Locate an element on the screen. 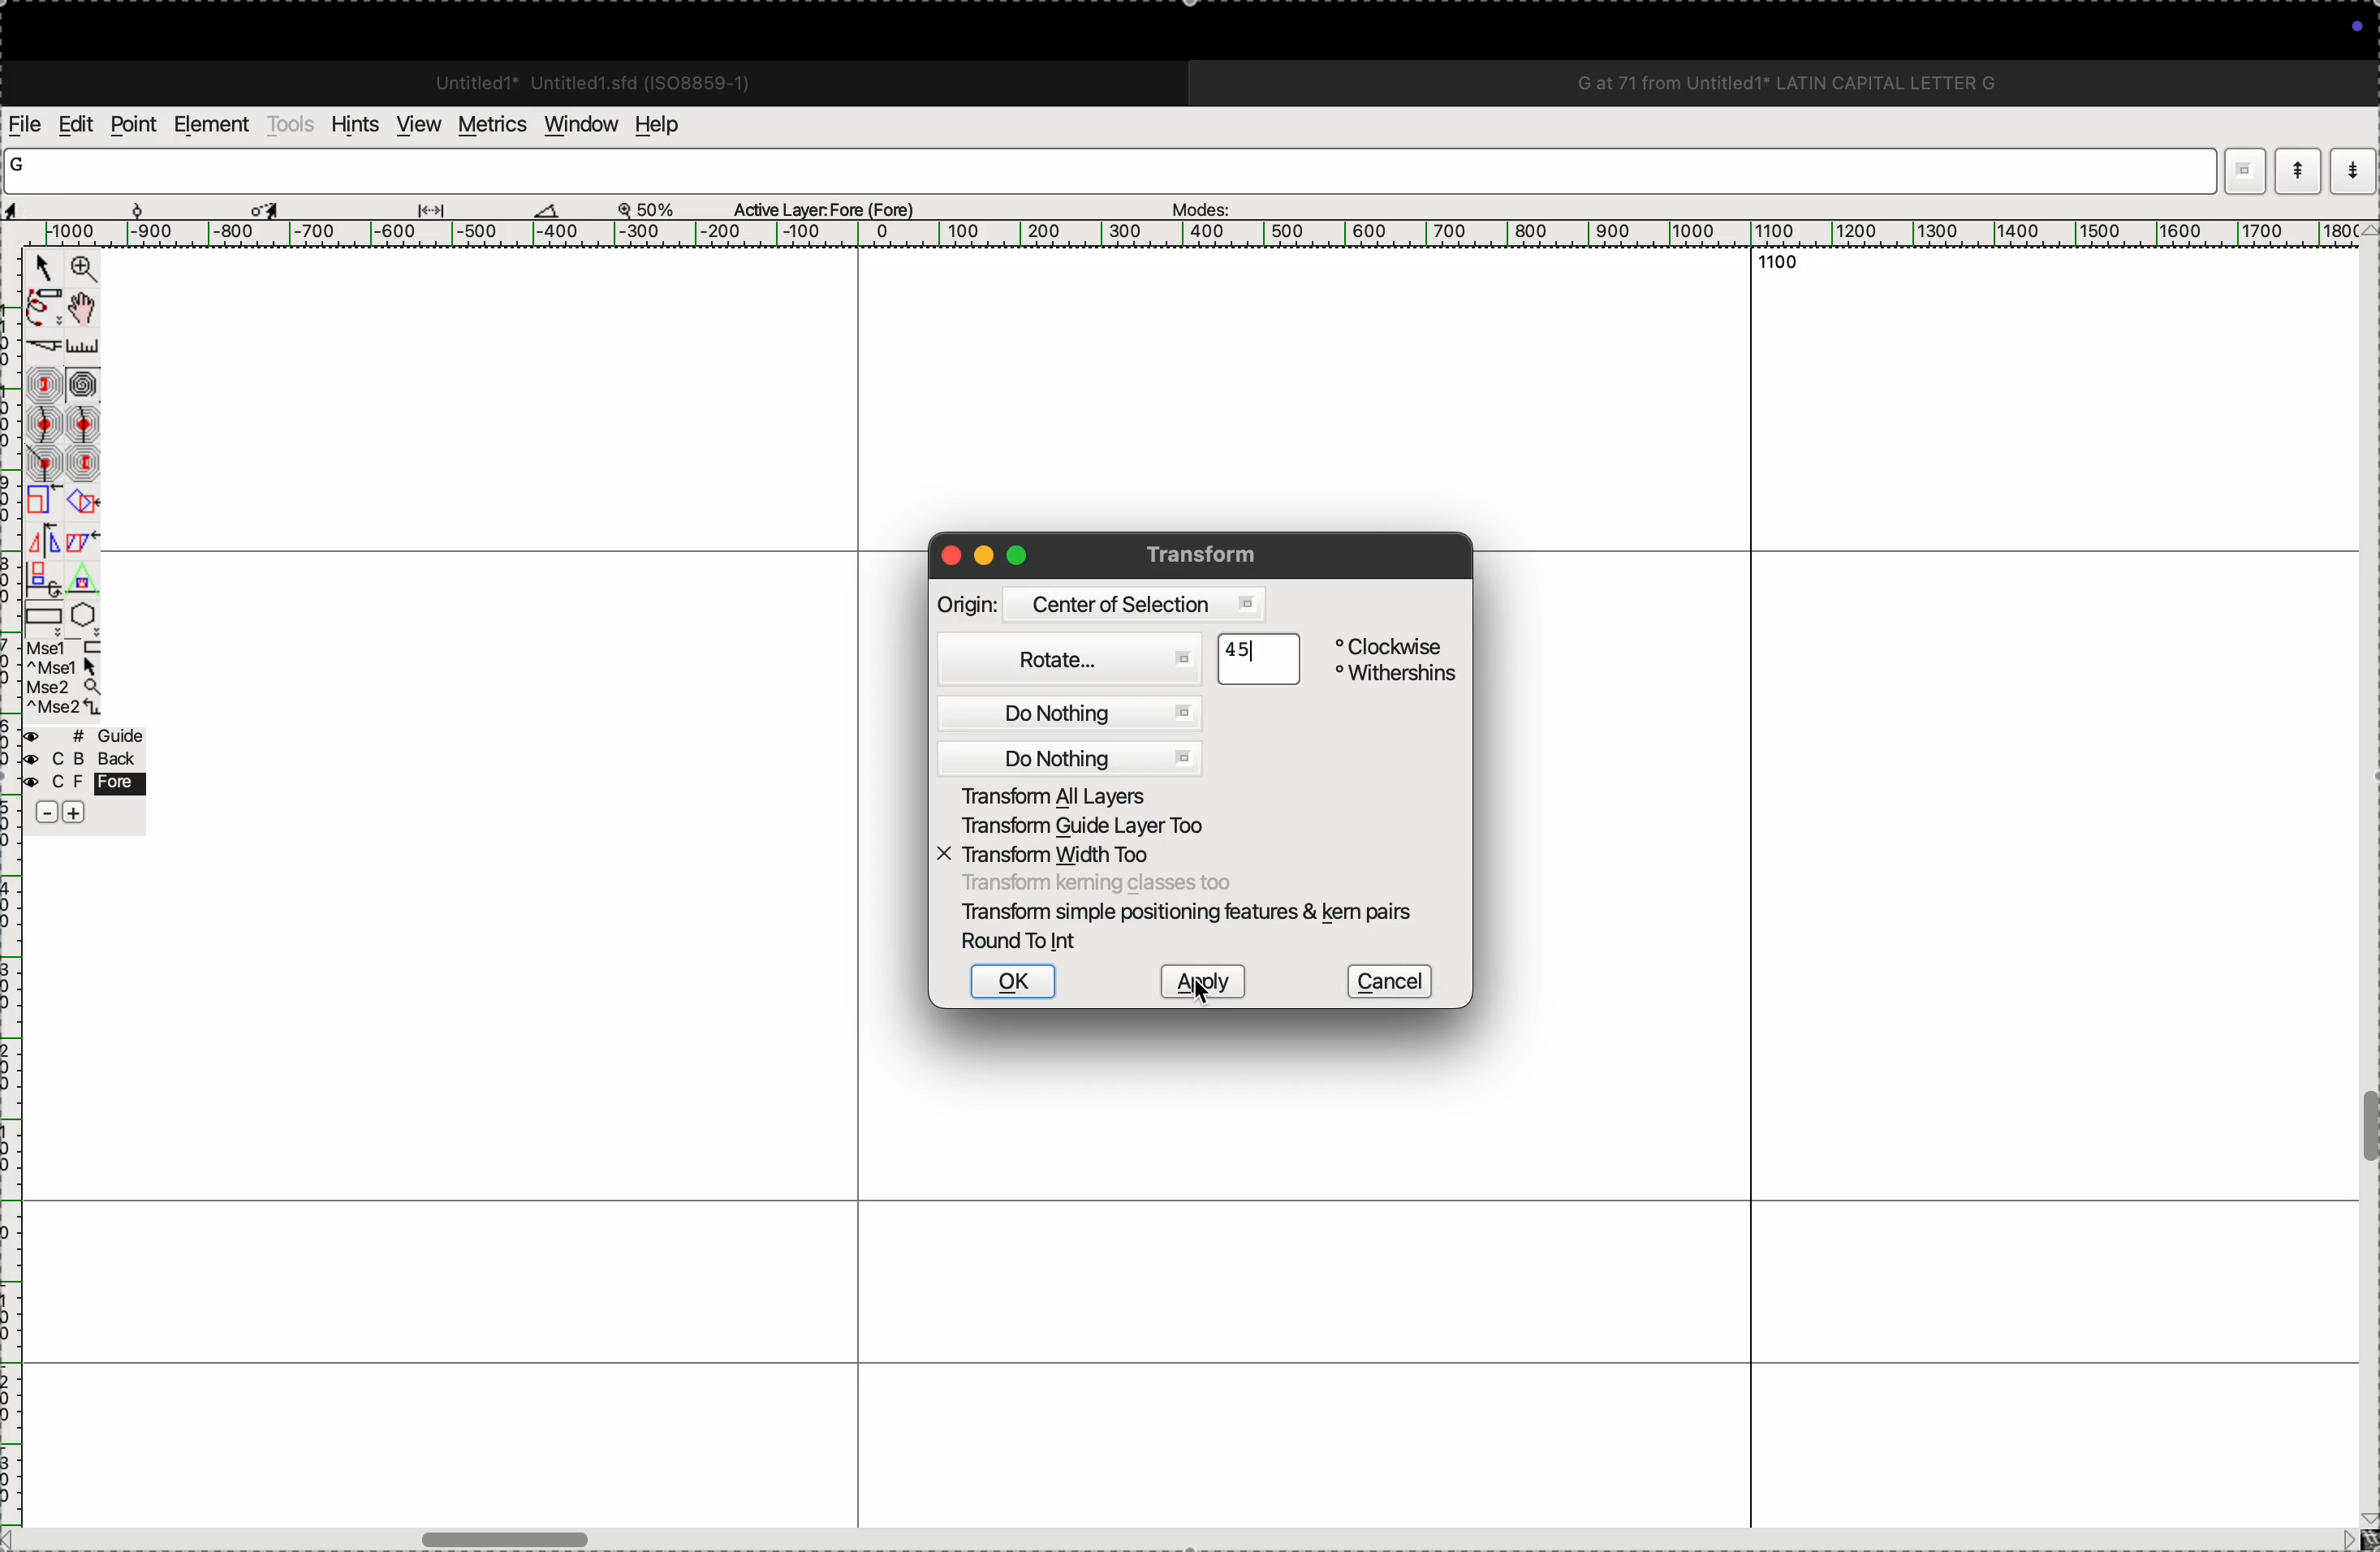 The width and height of the screenshot is (2380, 1552). do nothing is located at coordinates (1082, 713).